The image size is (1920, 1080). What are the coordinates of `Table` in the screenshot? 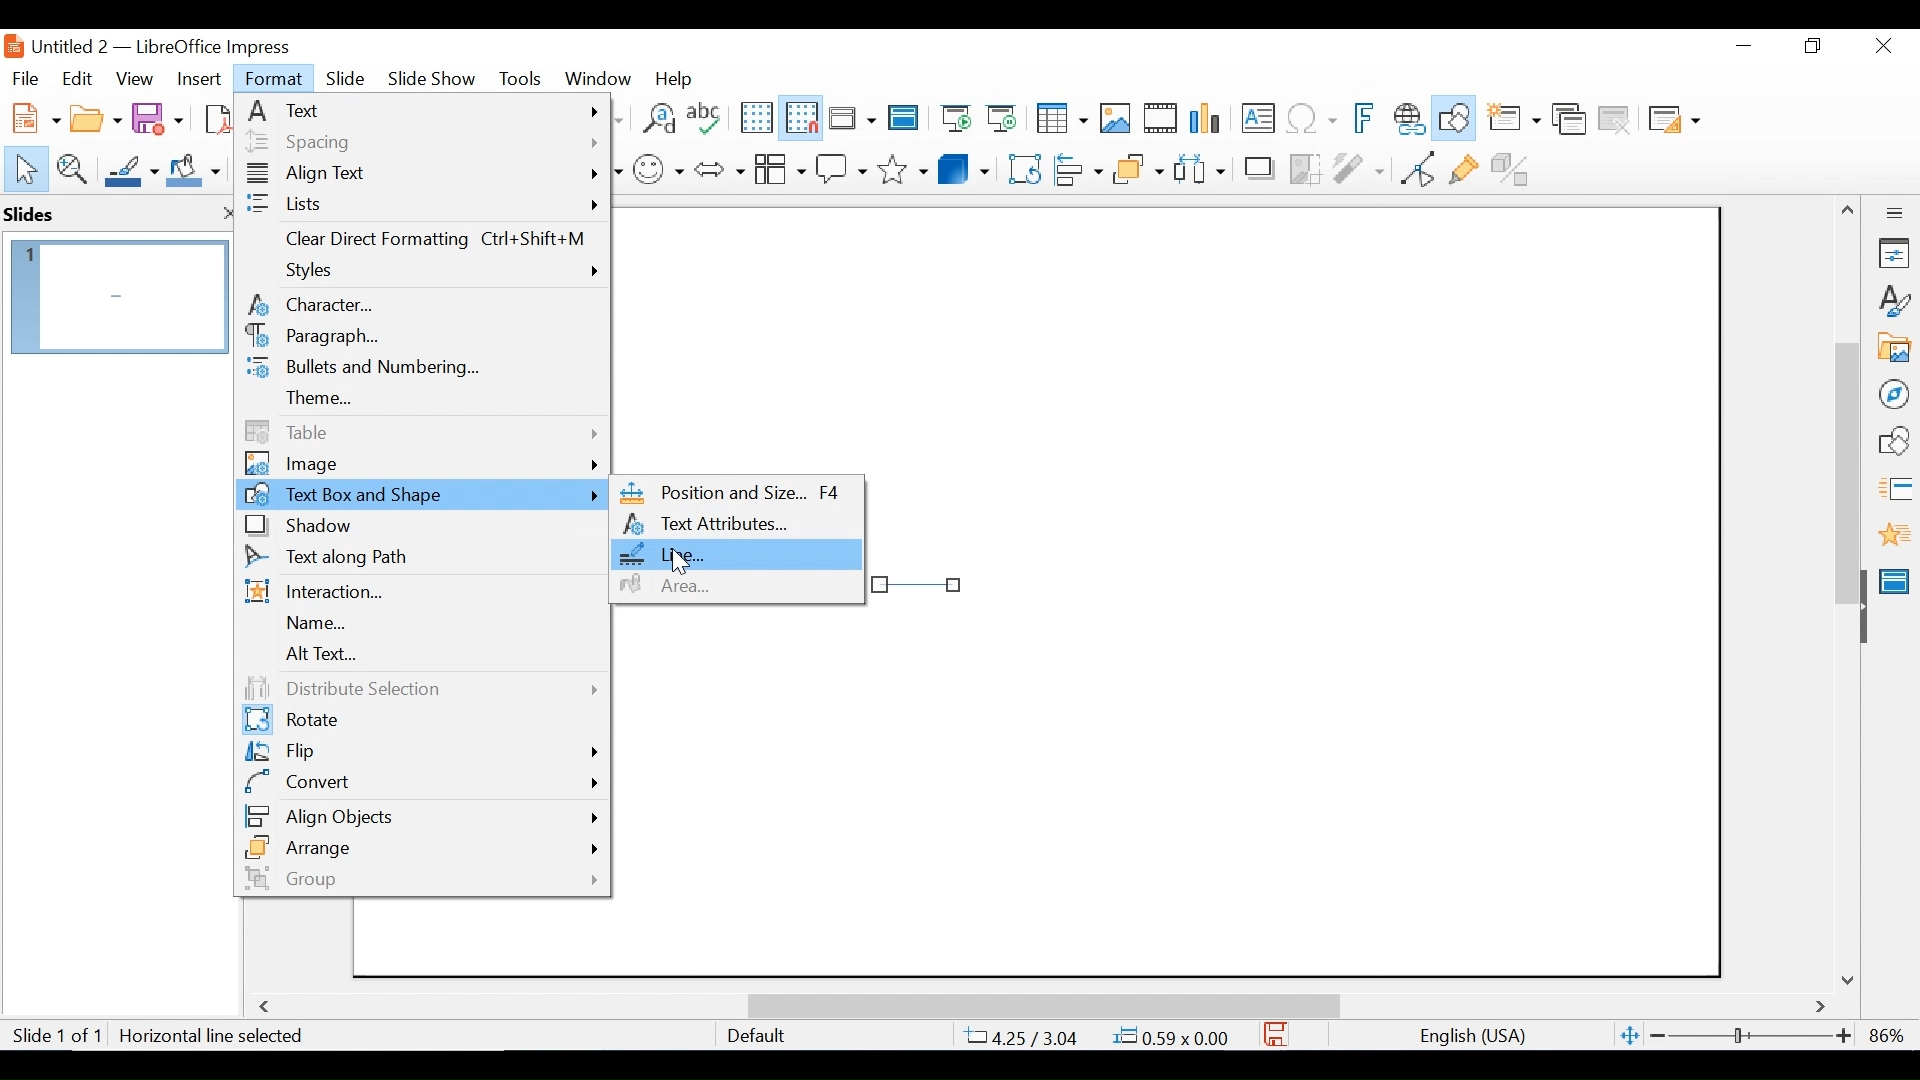 It's located at (421, 431).